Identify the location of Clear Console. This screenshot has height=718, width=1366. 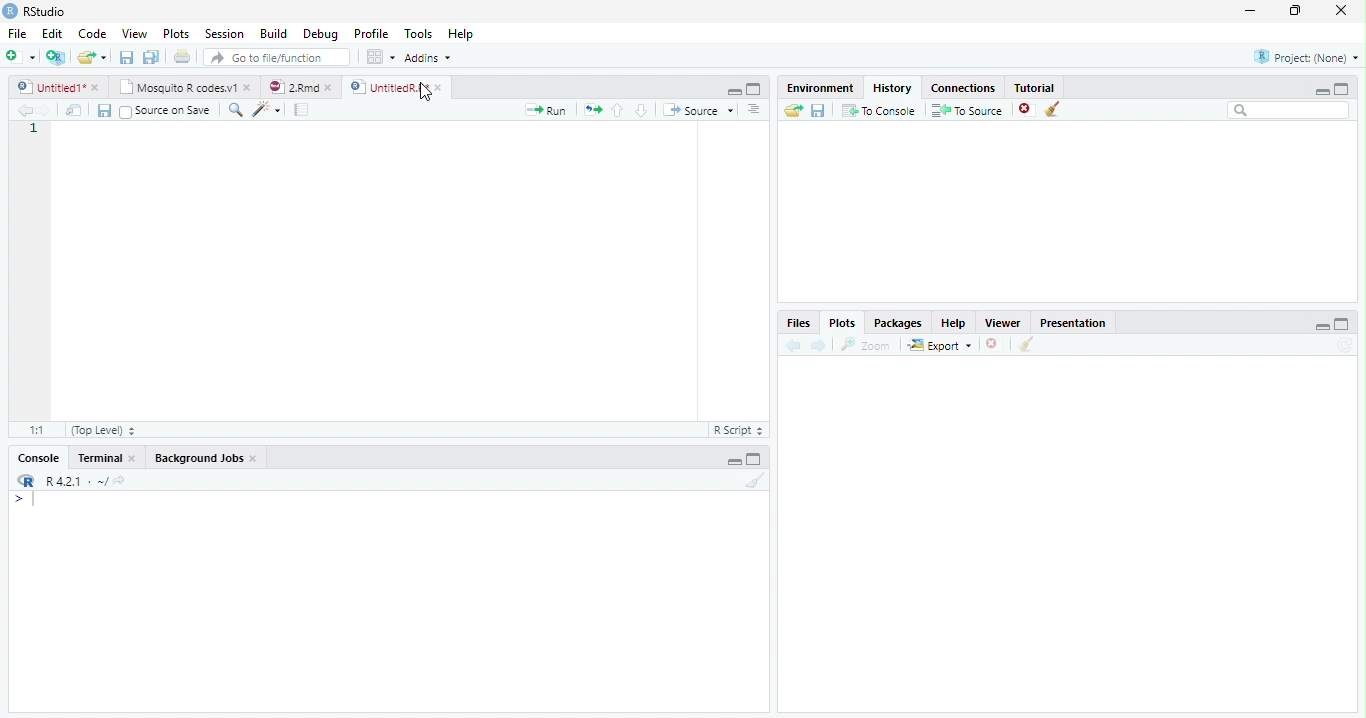
(1024, 345).